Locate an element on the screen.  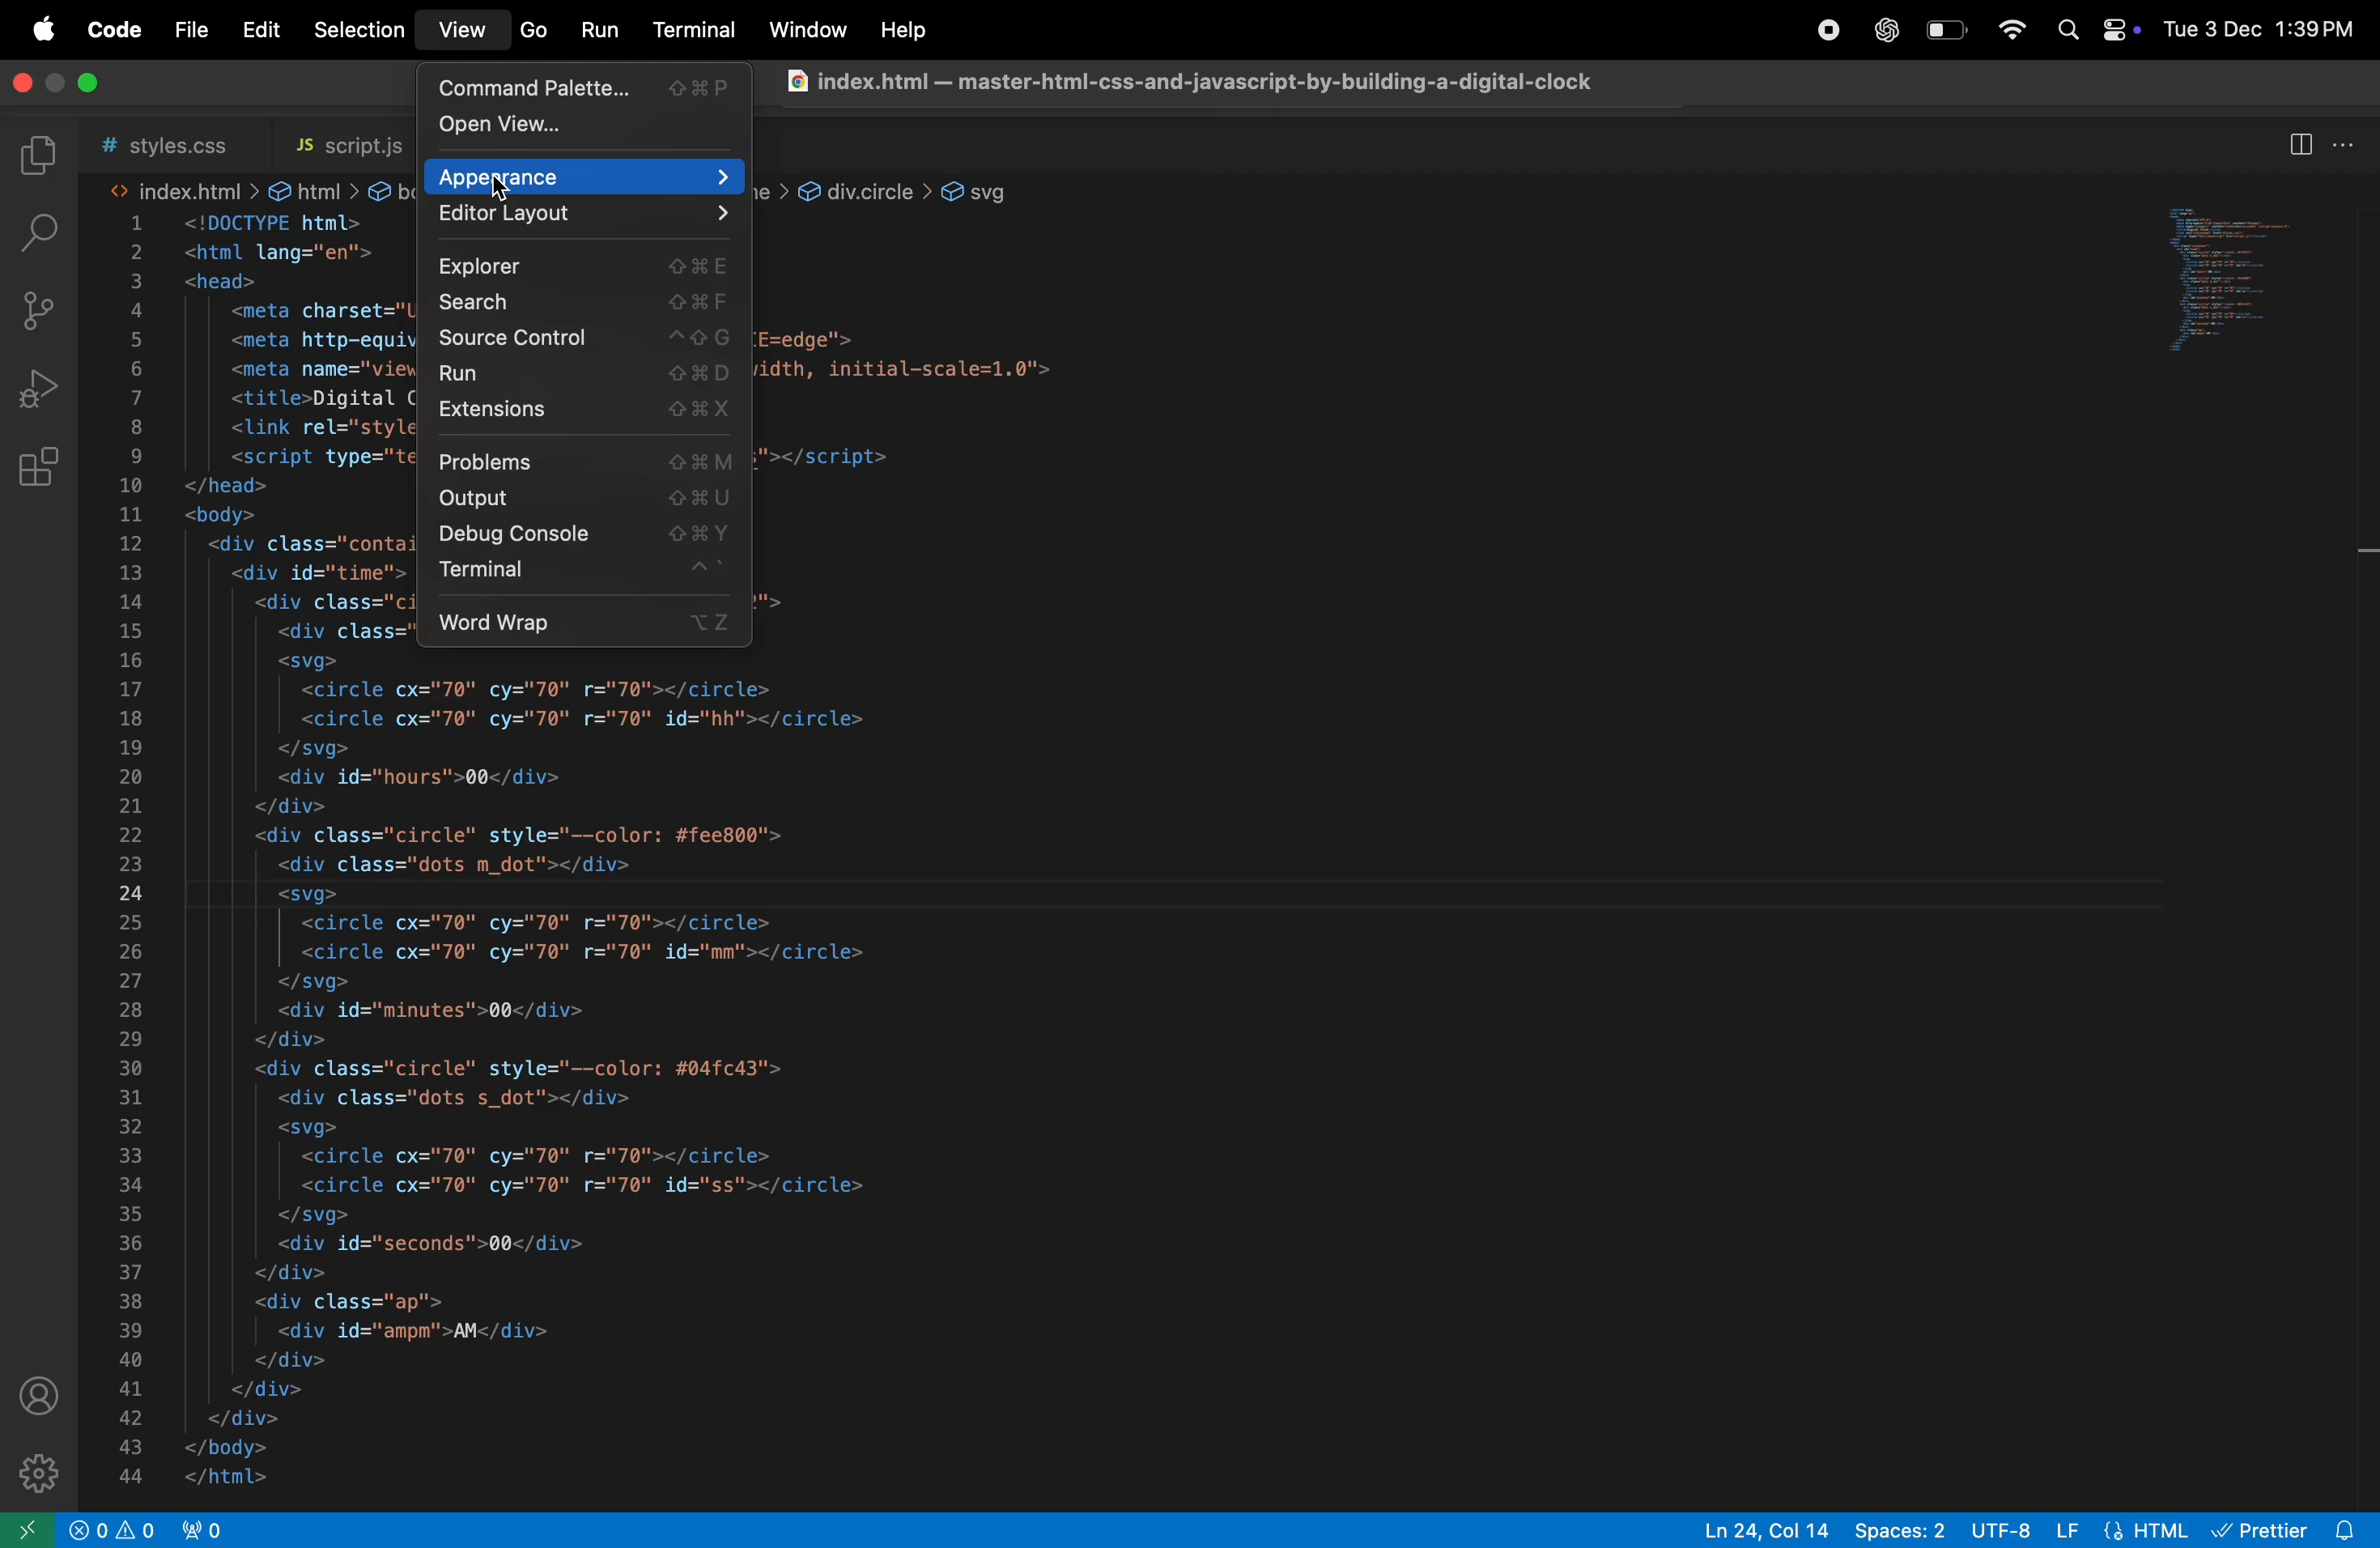
go is located at coordinates (533, 33).